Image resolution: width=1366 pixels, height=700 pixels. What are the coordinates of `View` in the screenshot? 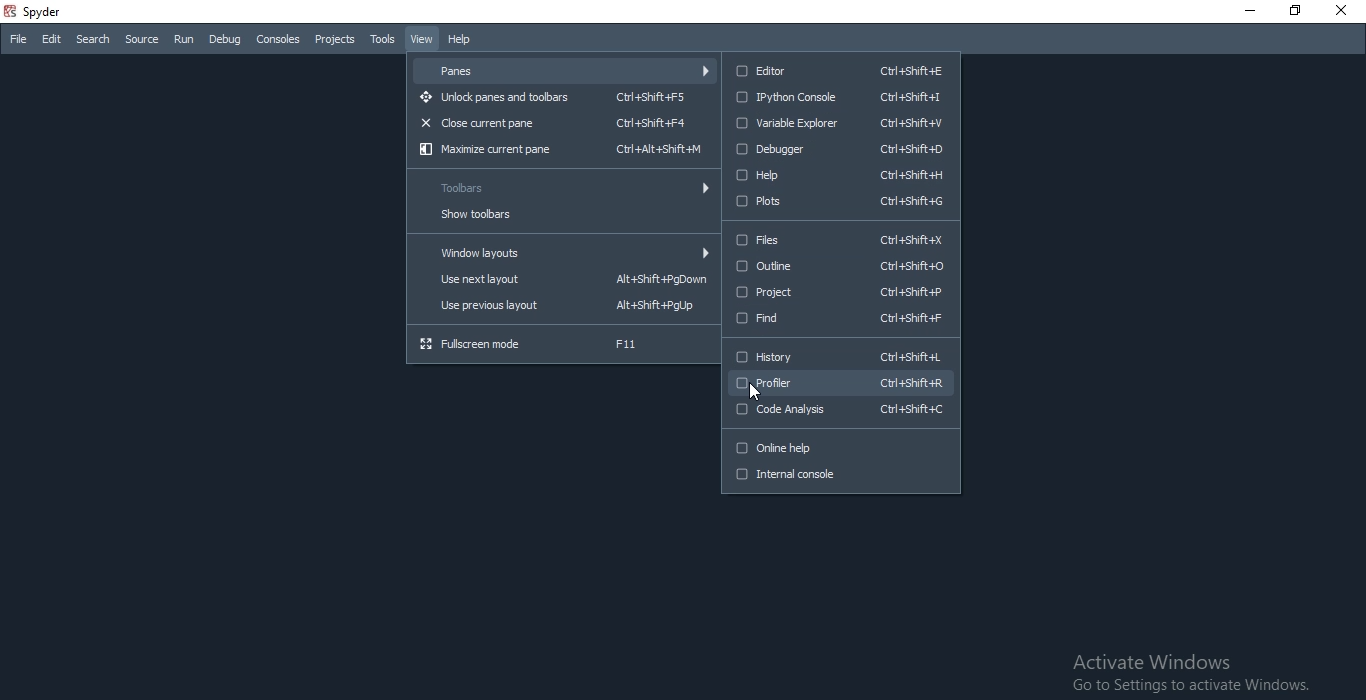 It's located at (422, 40).